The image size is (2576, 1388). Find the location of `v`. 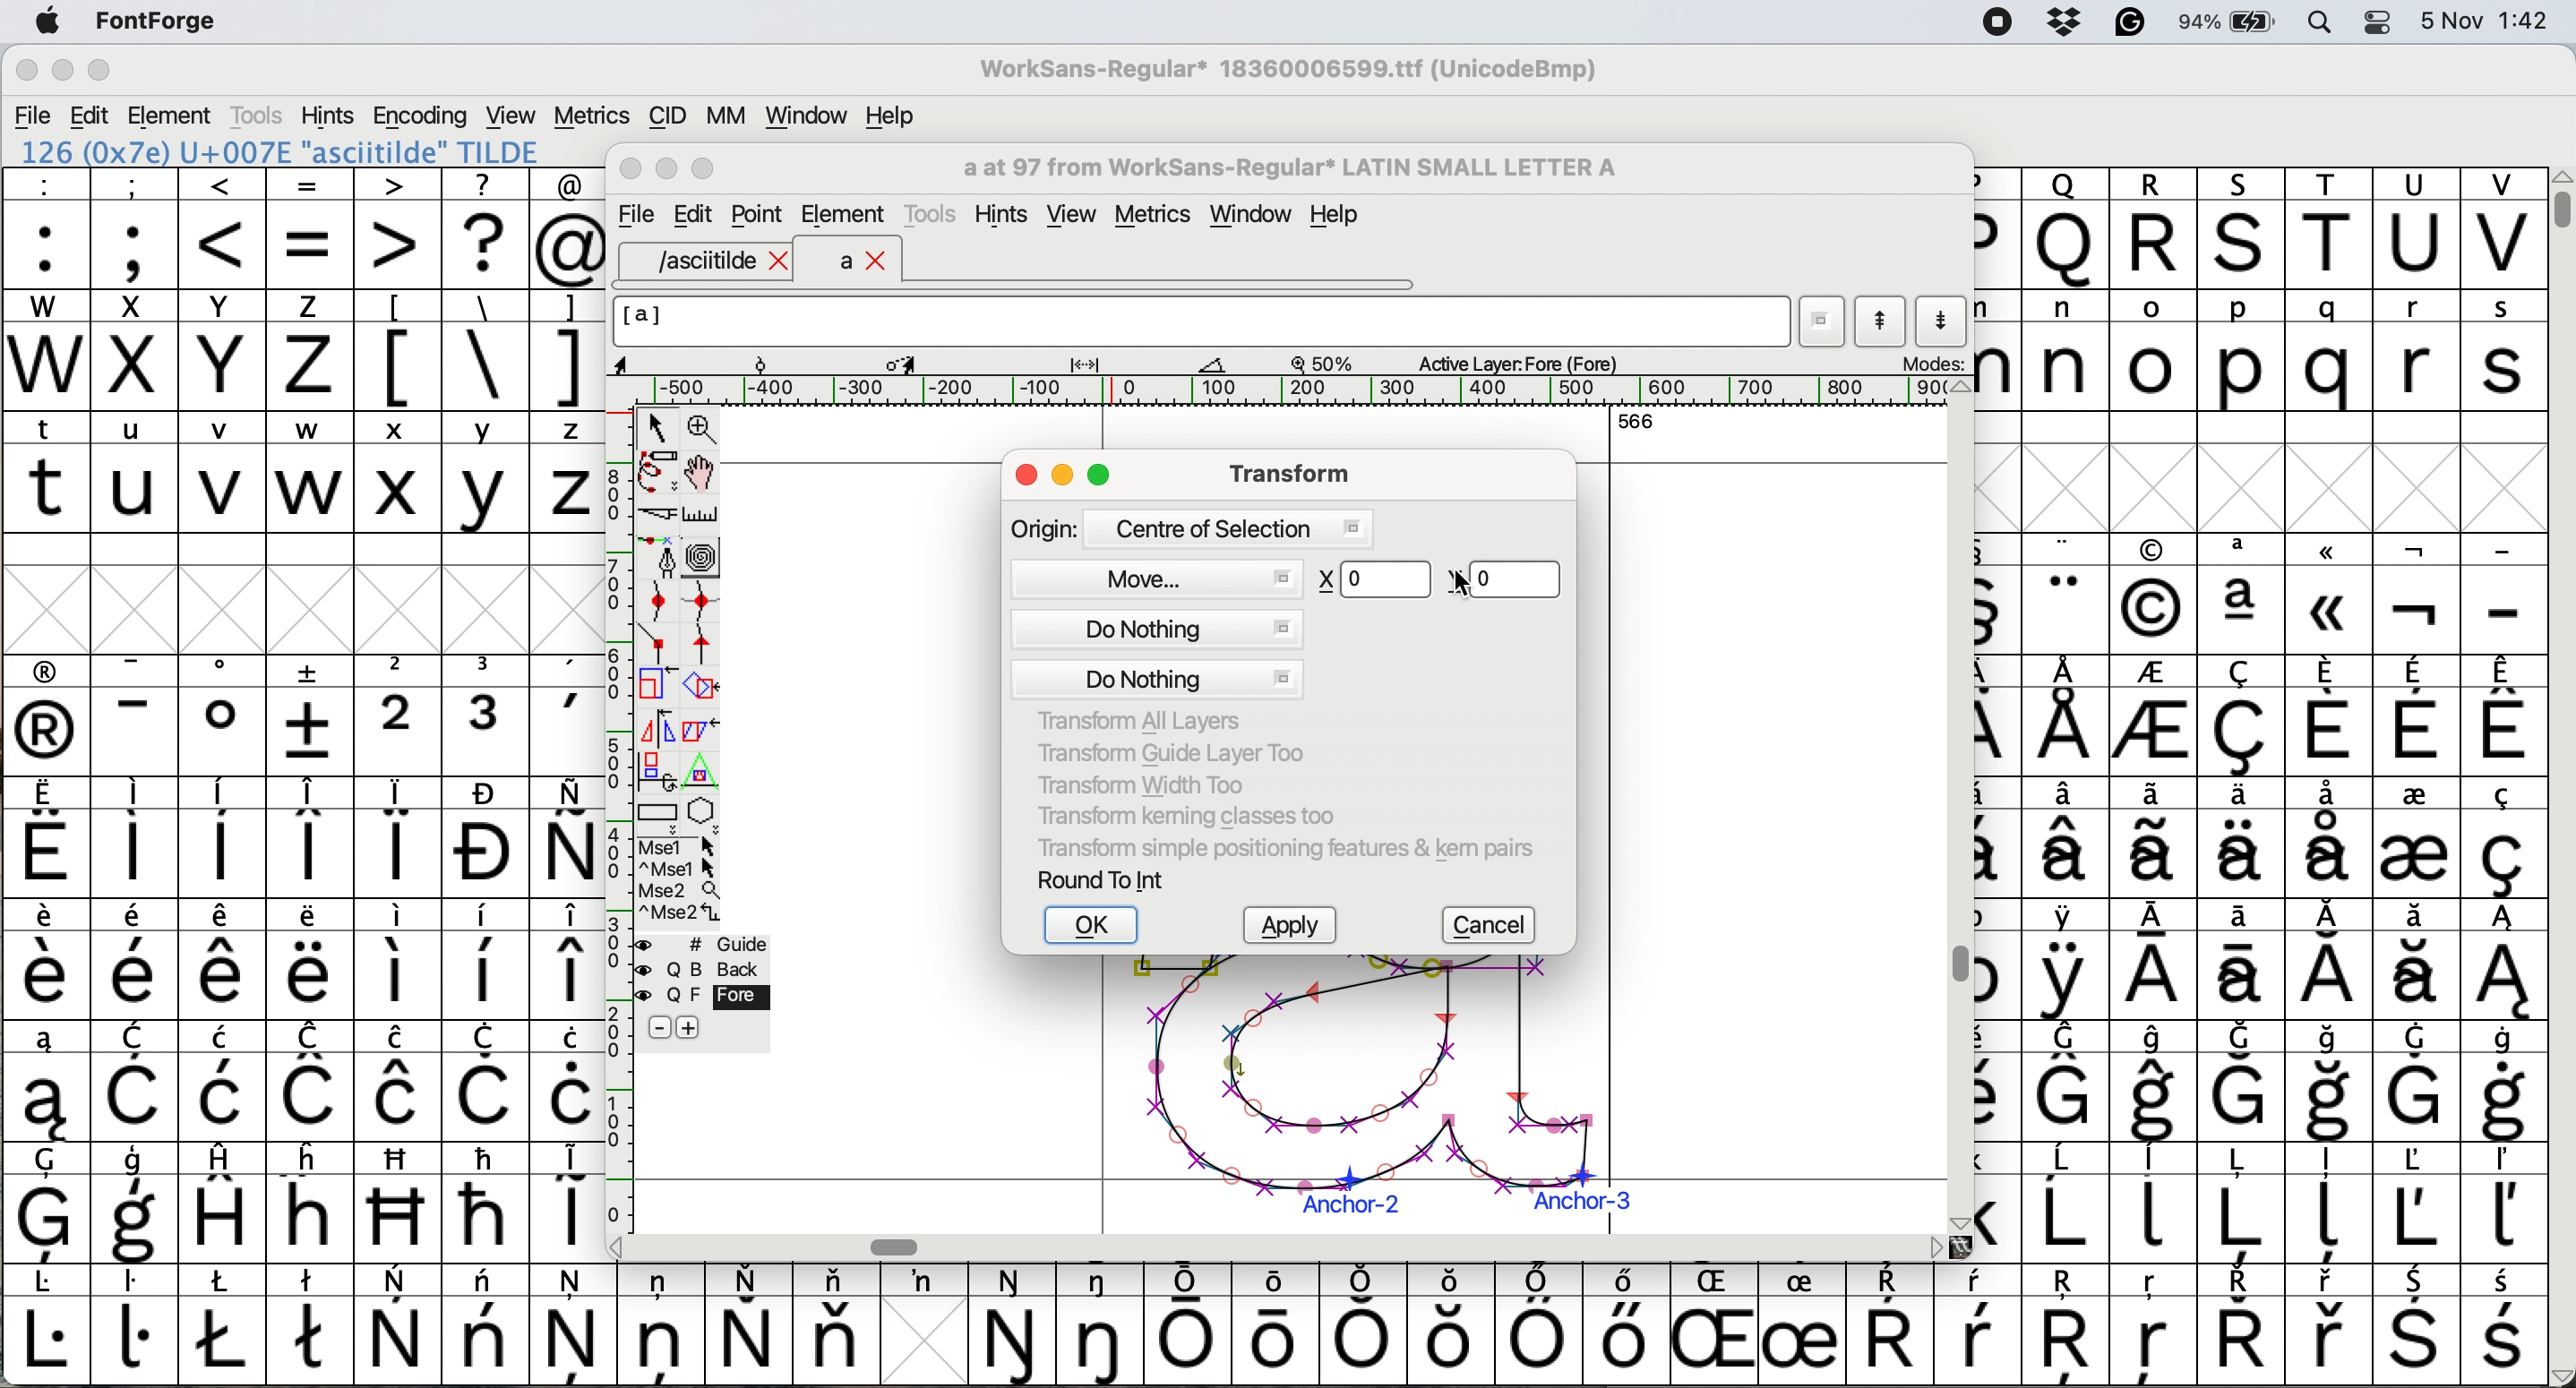

v is located at coordinates (223, 475).